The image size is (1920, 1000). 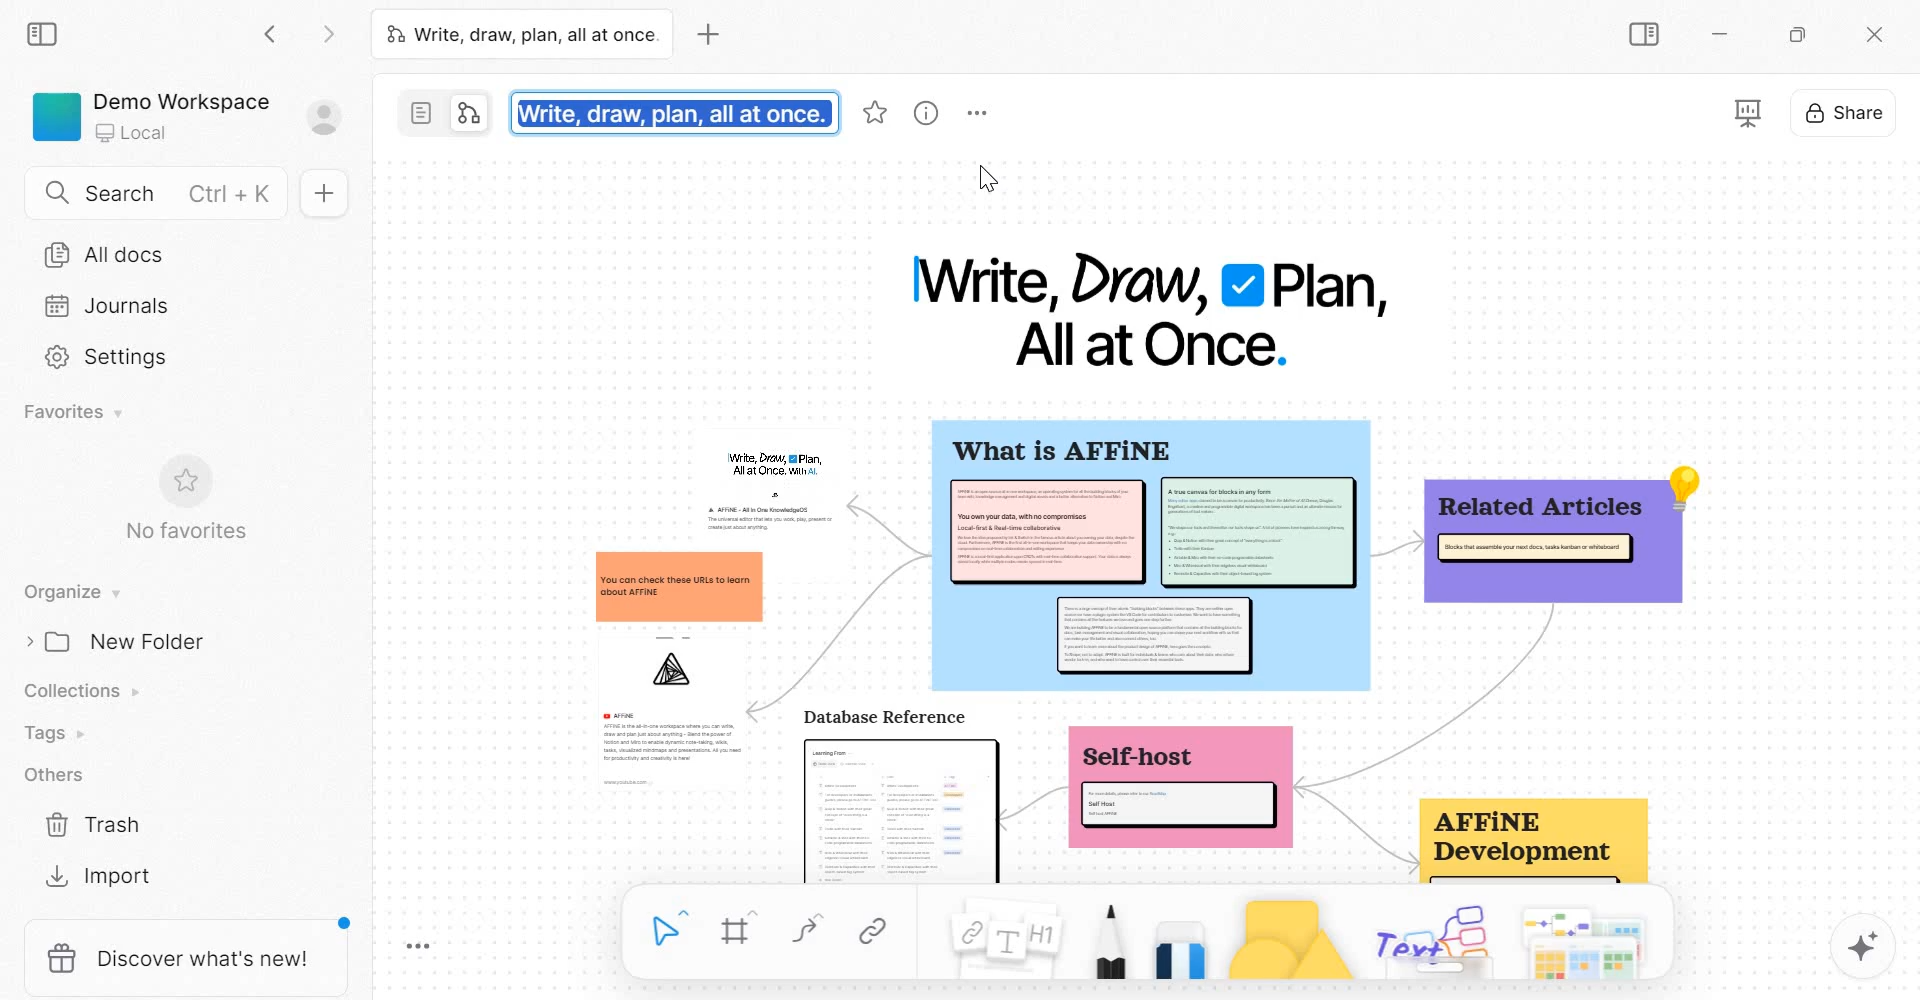 I want to click on Go back, so click(x=275, y=38).